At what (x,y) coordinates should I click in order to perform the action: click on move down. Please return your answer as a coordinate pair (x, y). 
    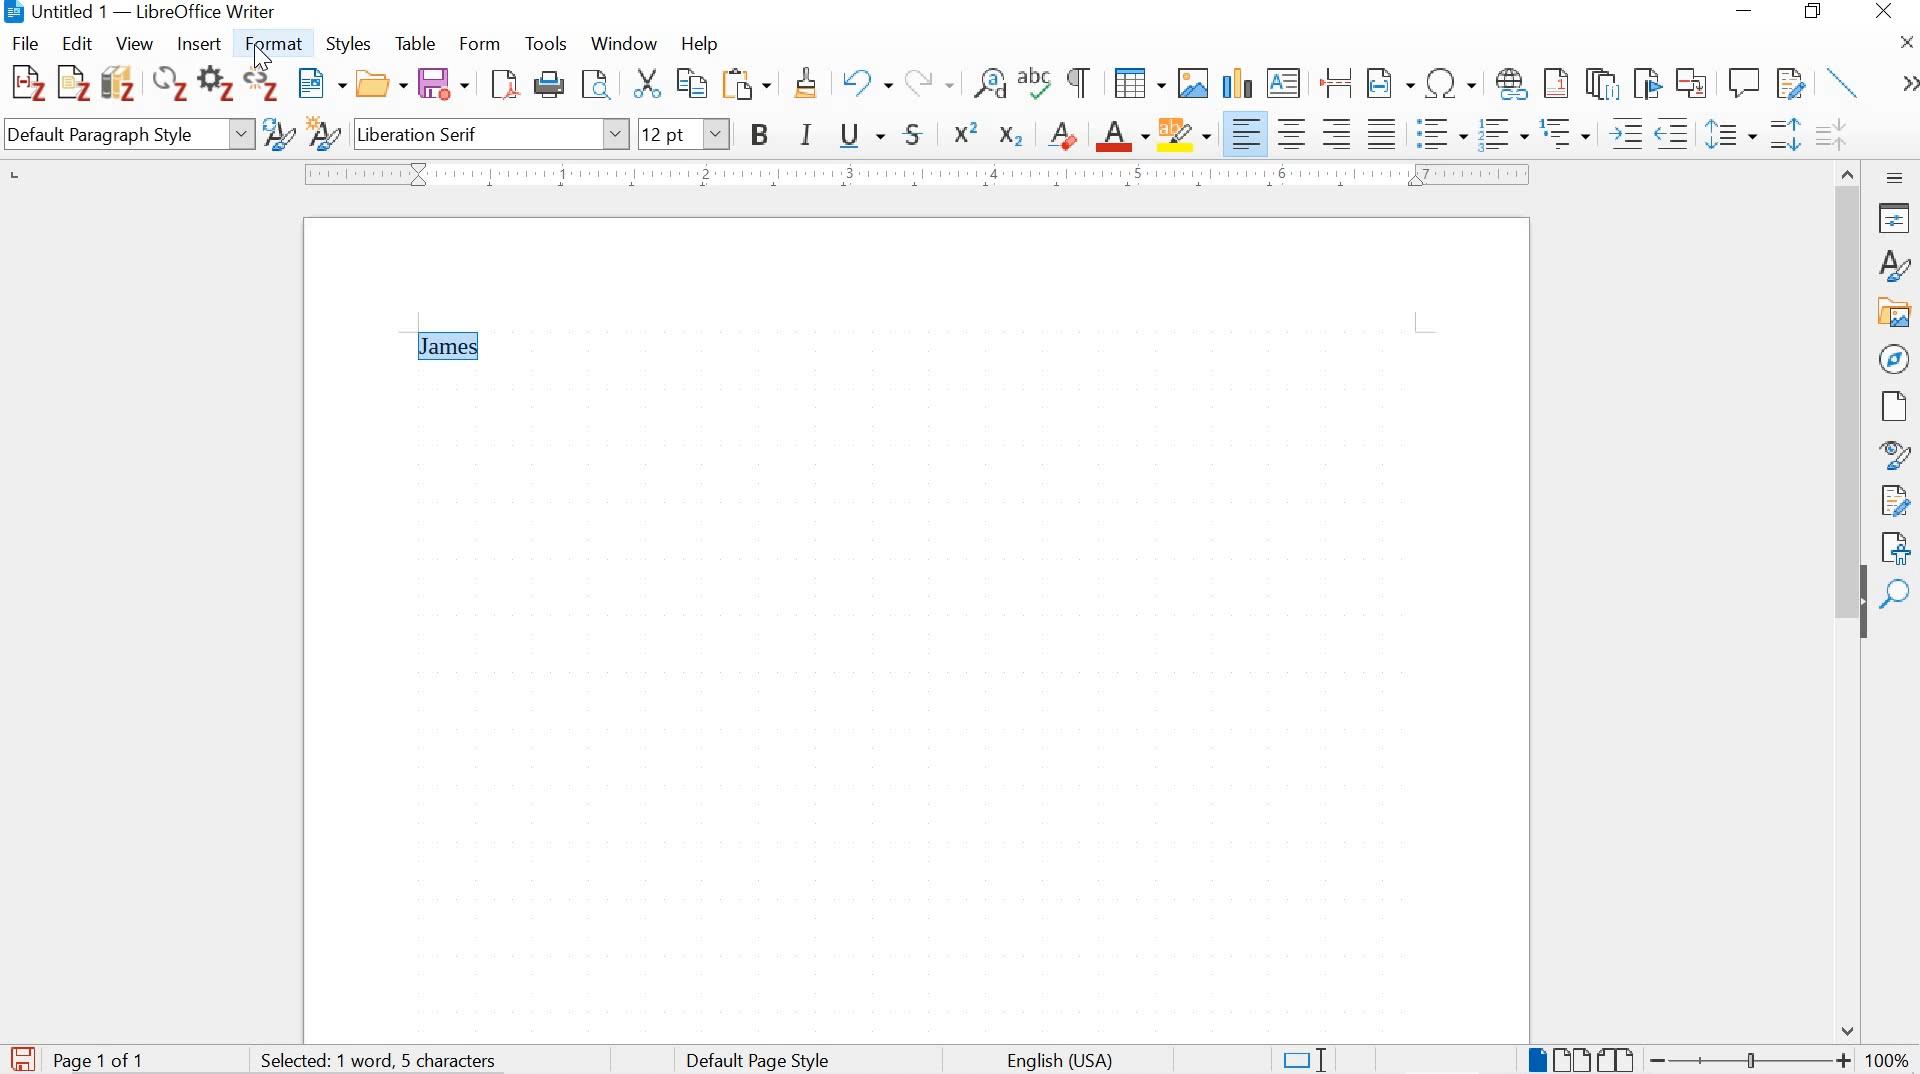
    Looking at the image, I should click on (1849, 1031).